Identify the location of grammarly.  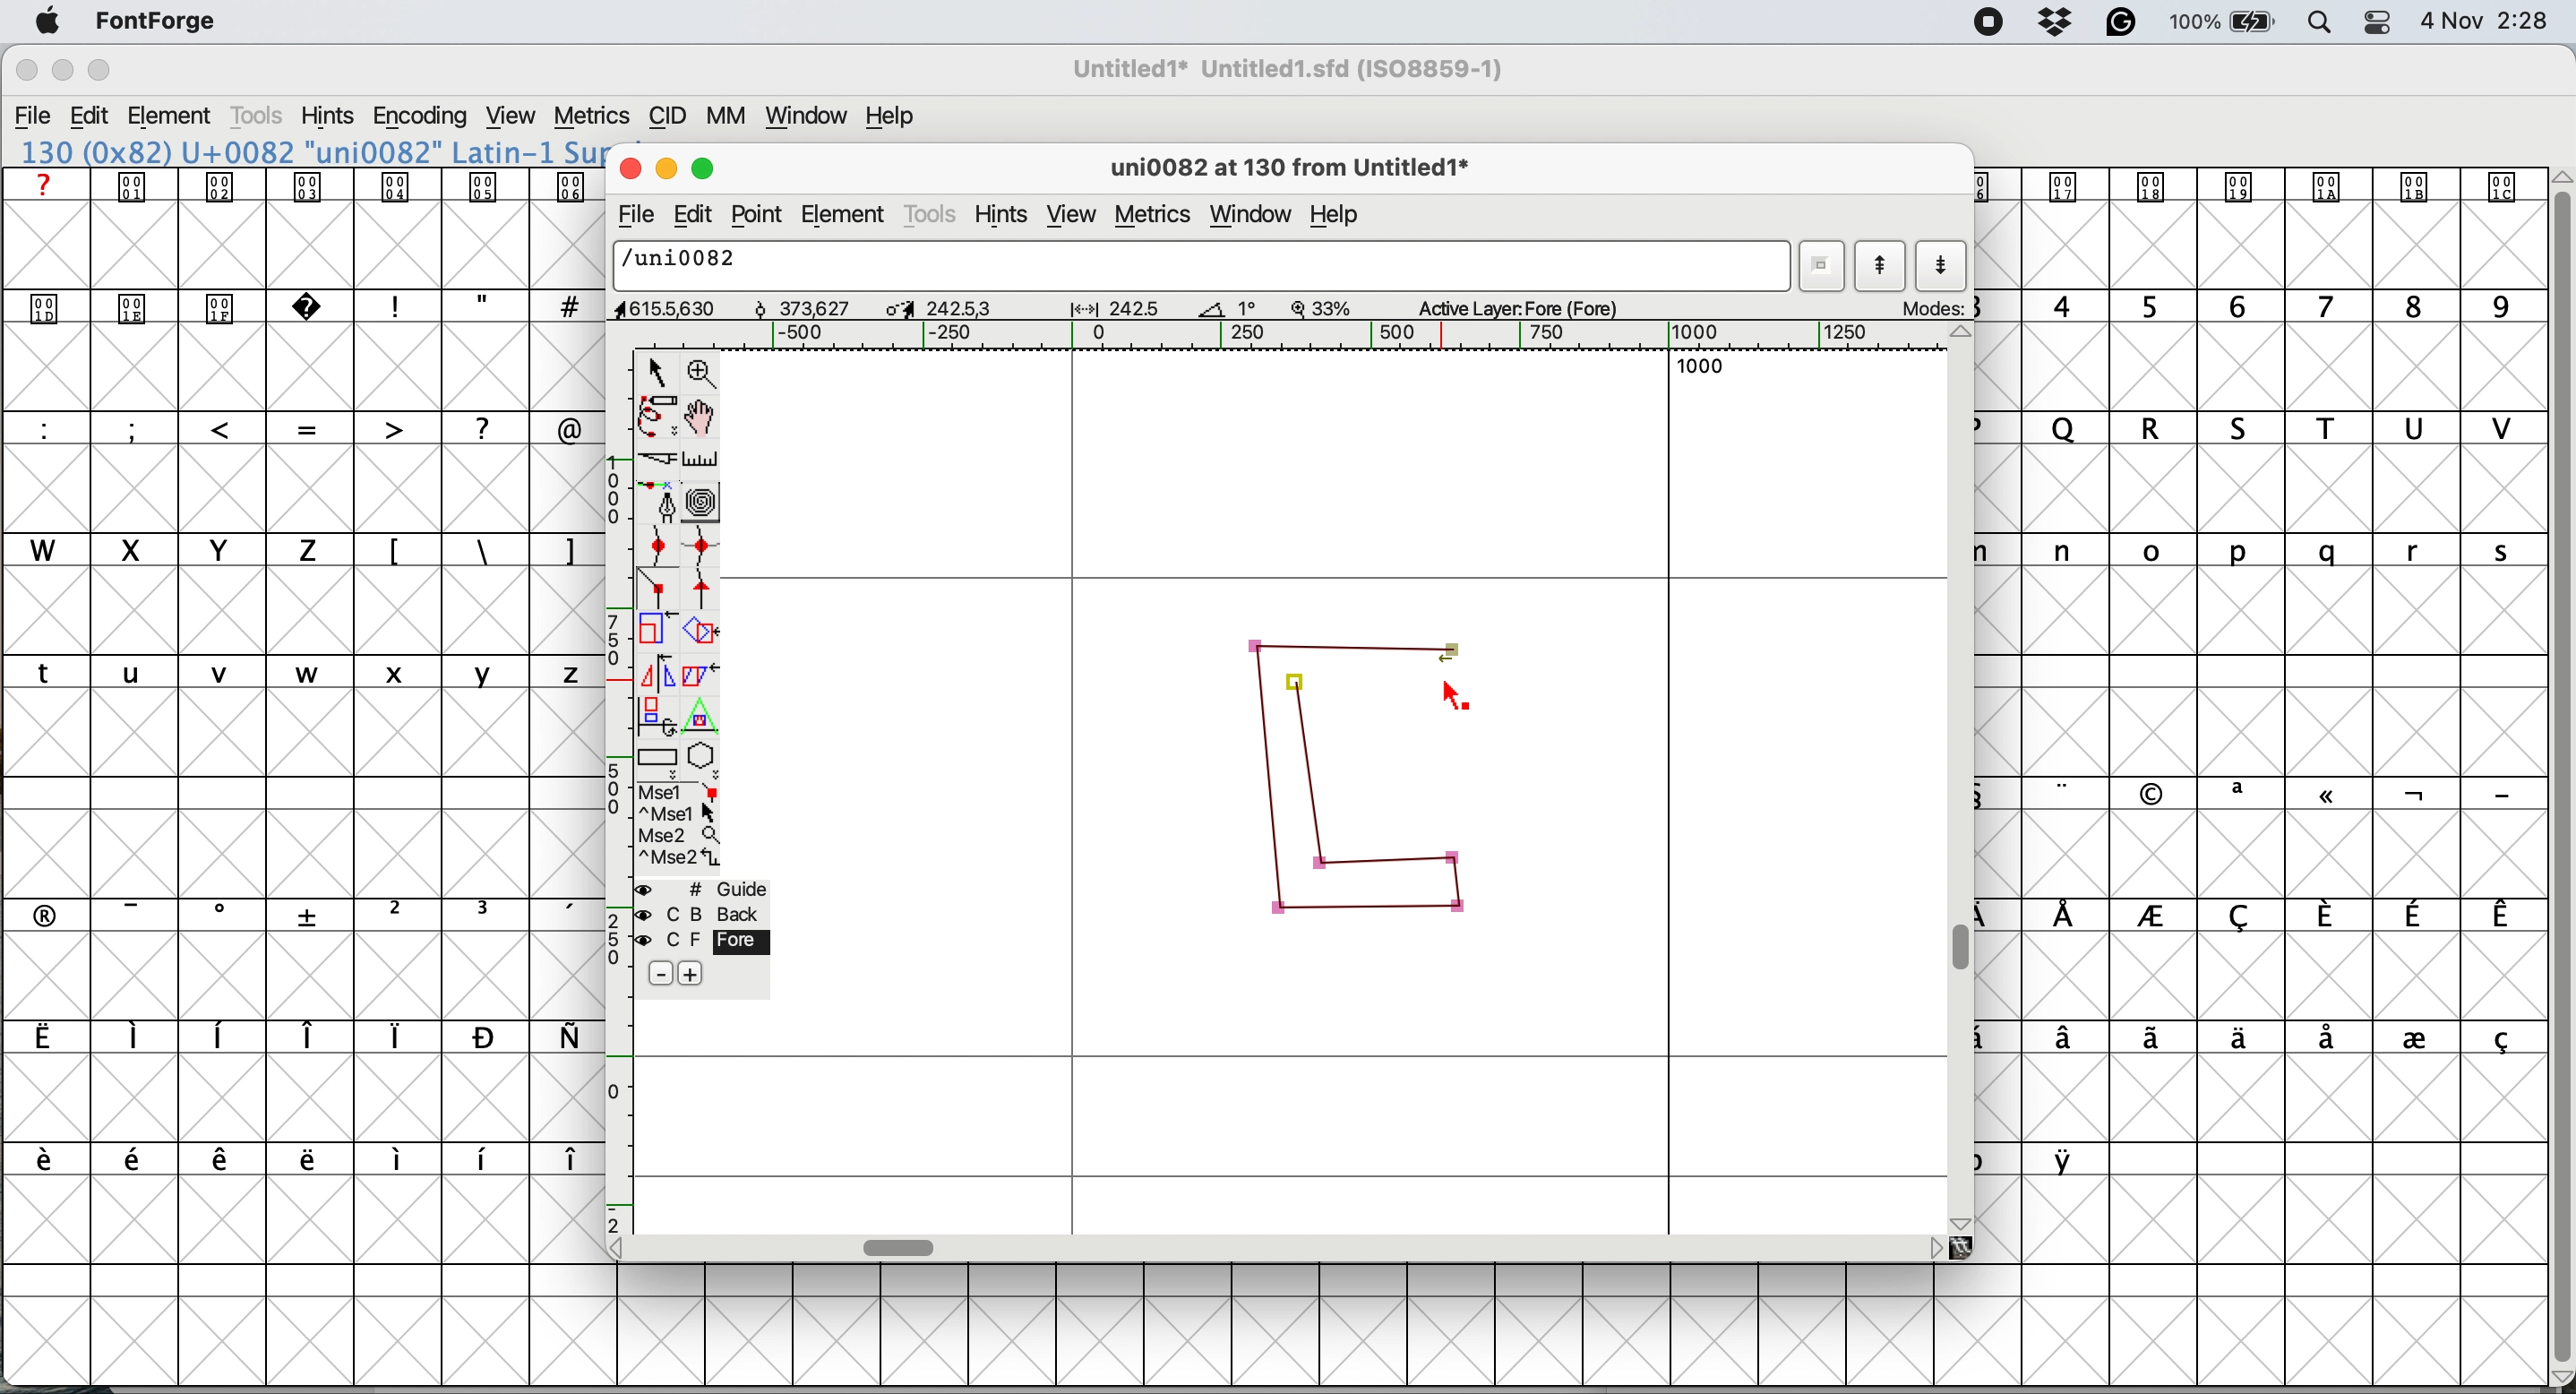
(2124, 24).